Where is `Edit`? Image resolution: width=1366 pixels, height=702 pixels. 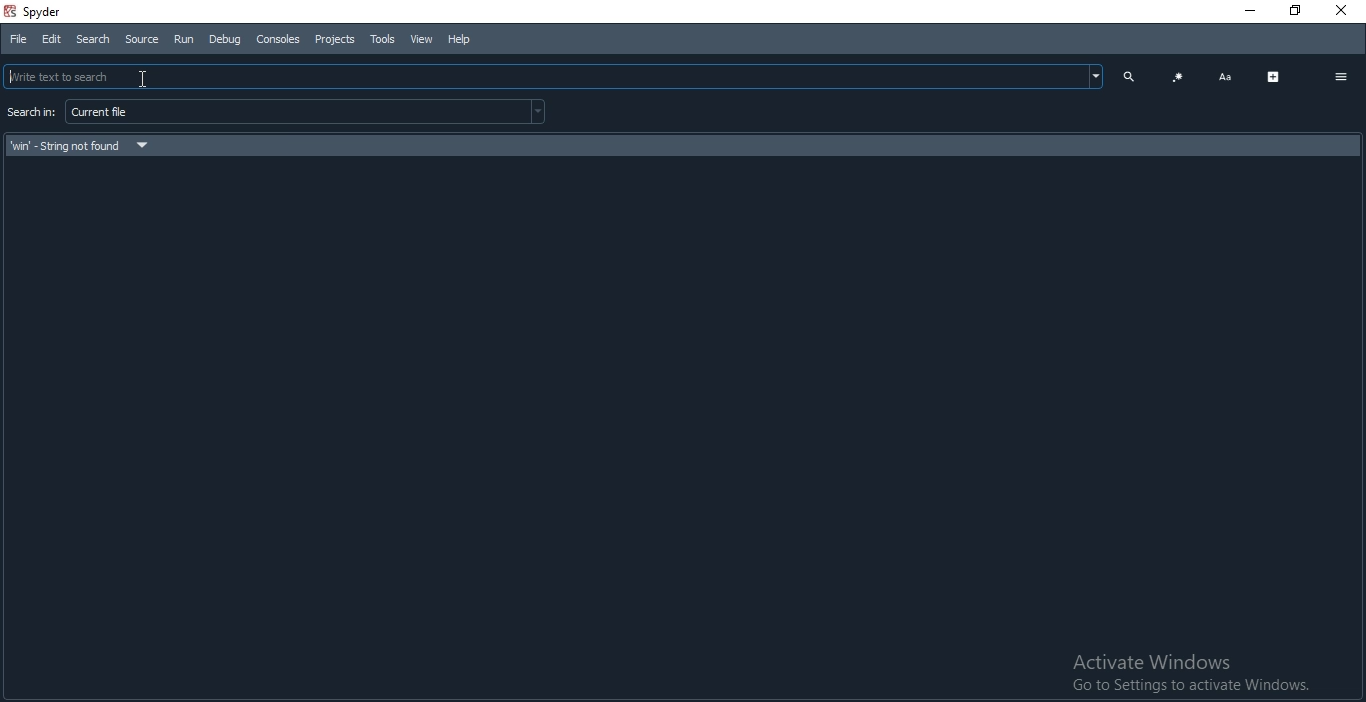
Edit is located at coordinates (50, 40).